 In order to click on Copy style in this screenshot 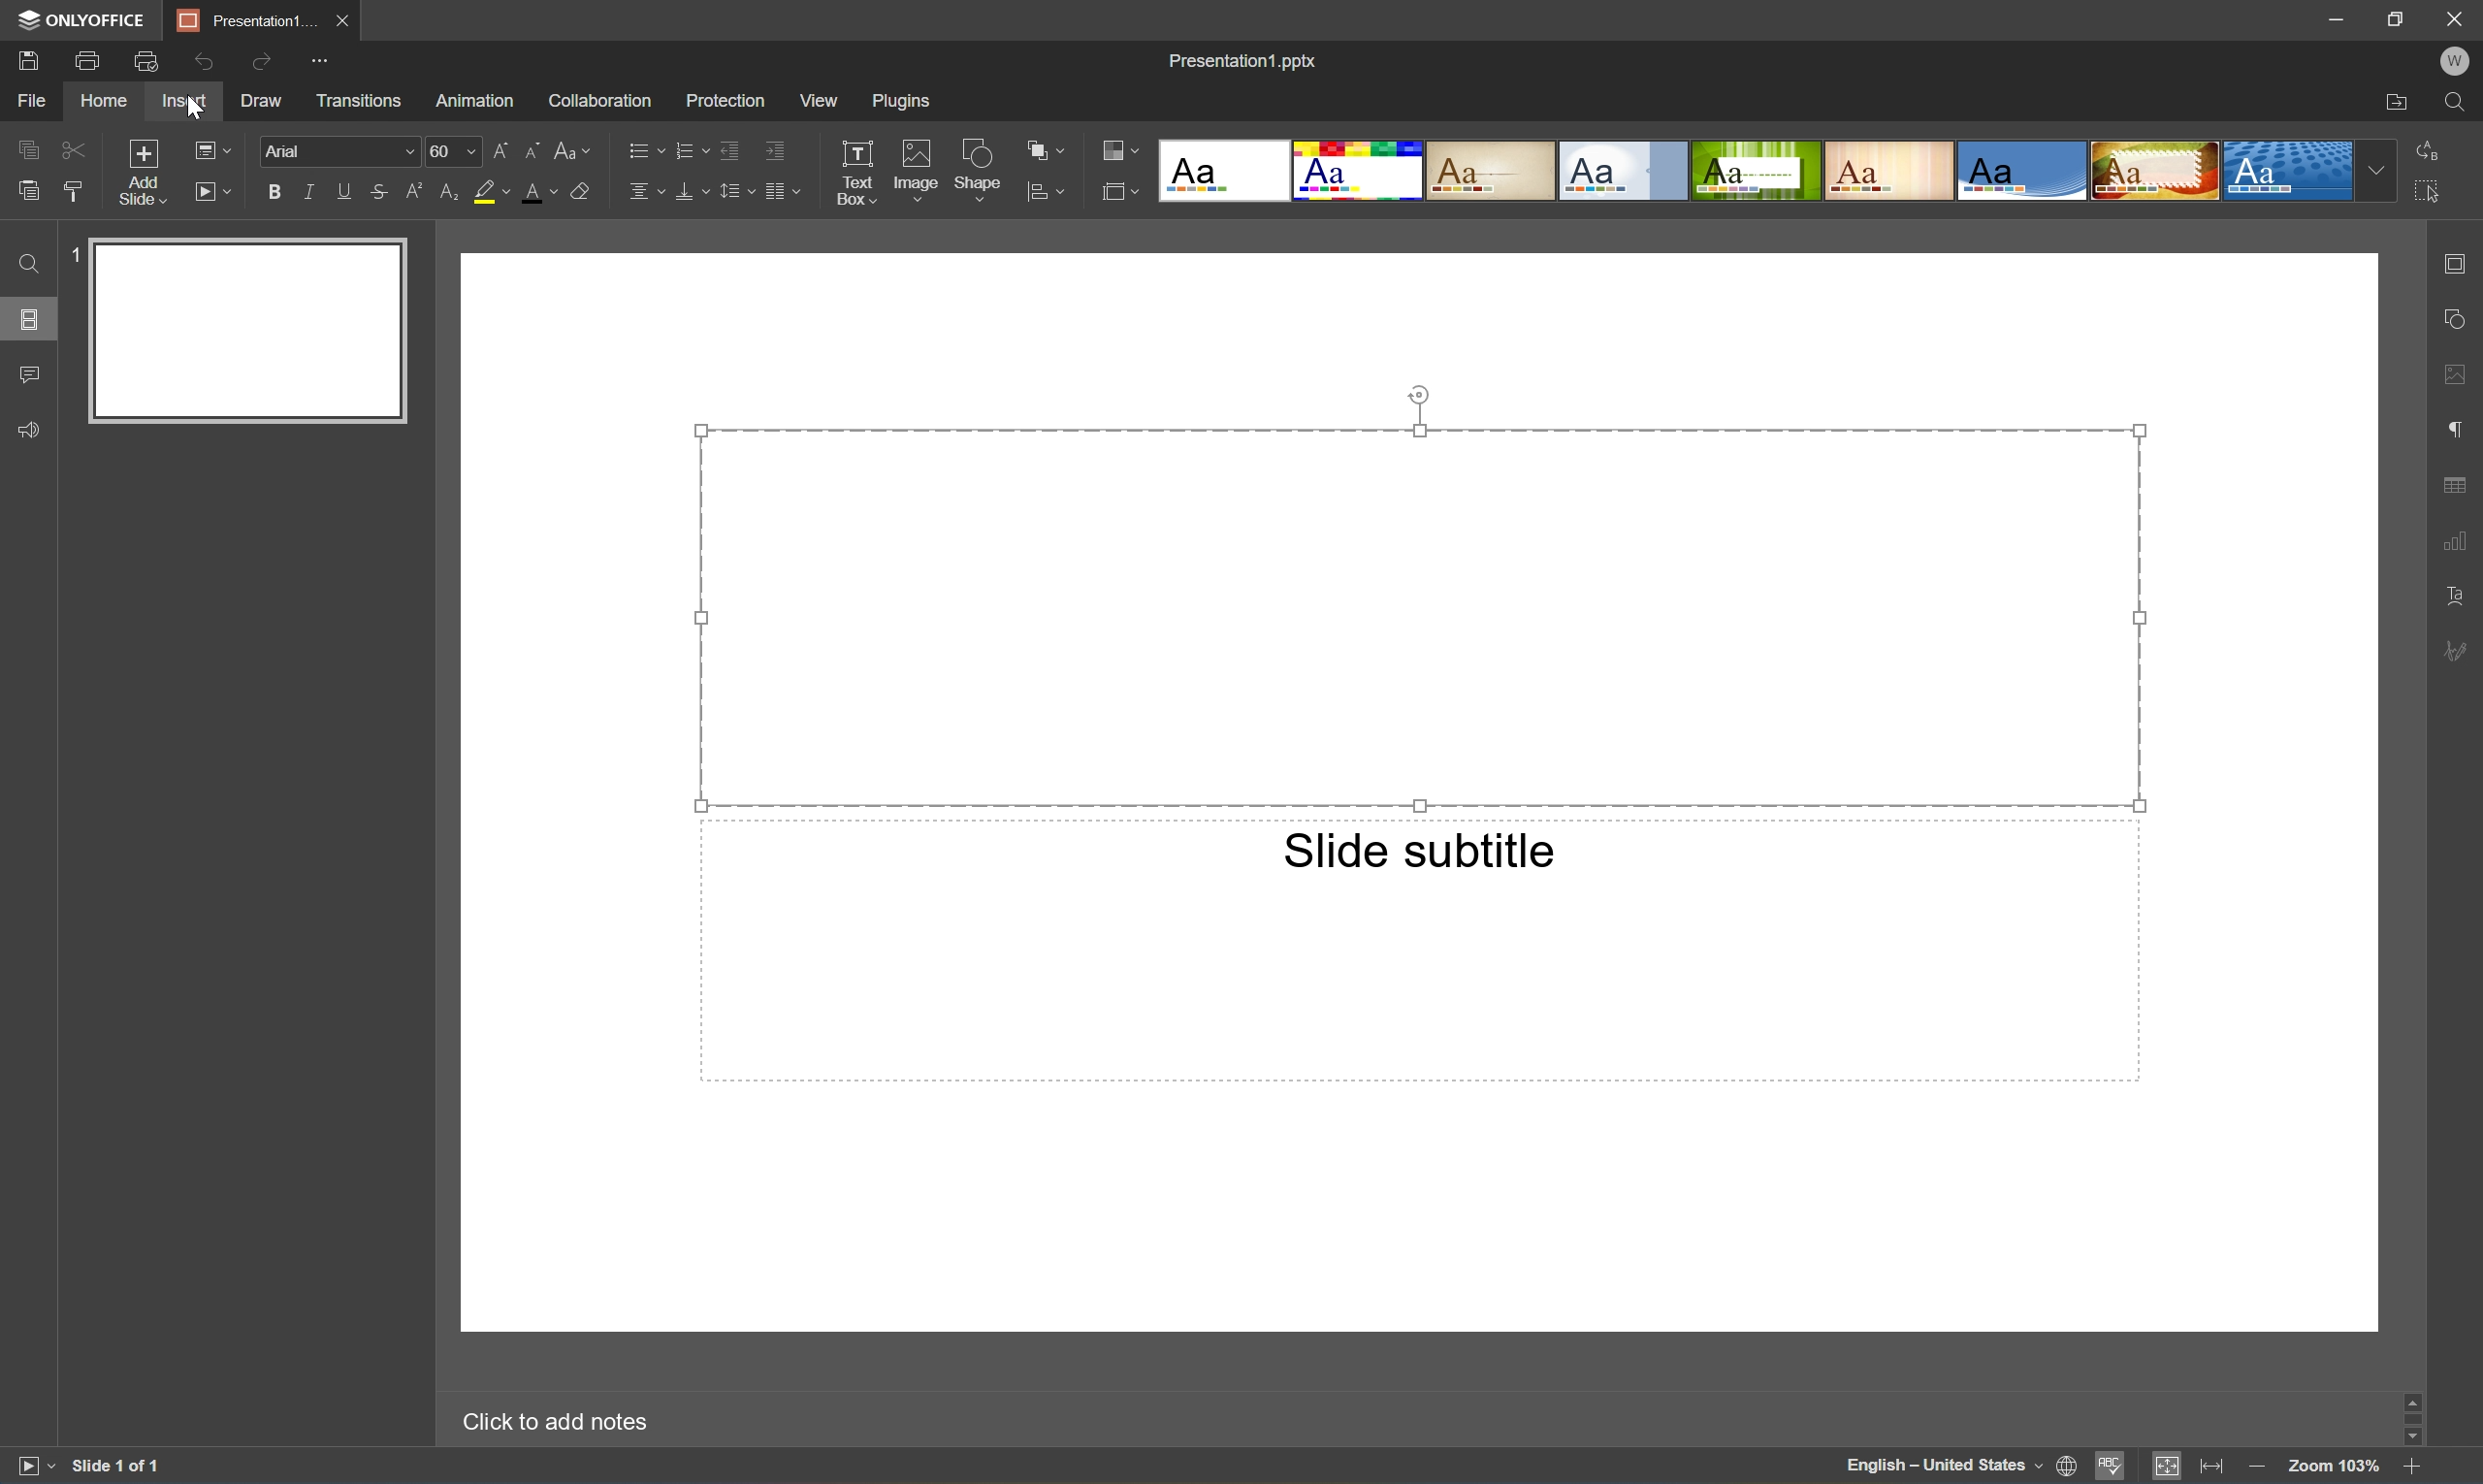, I will do `click(72, 192)`.